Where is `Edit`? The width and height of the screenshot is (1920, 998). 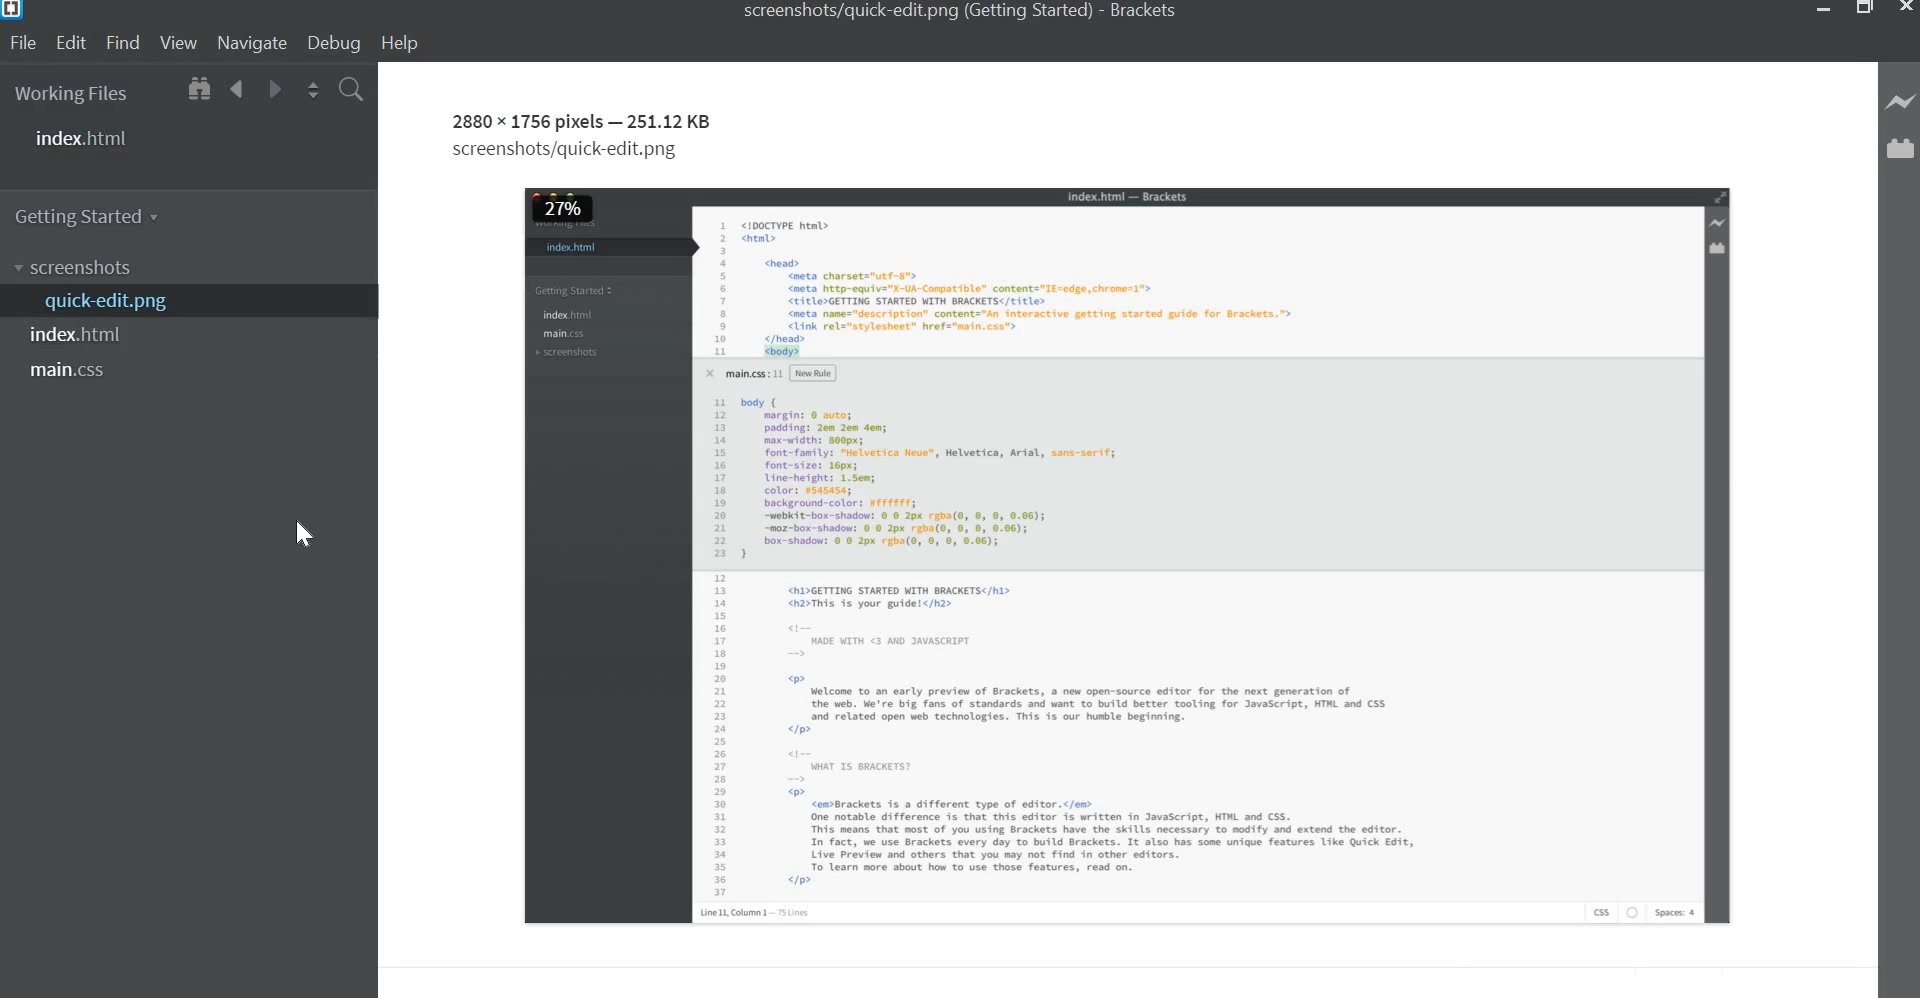
Edit is located at coordinates (71, 43).